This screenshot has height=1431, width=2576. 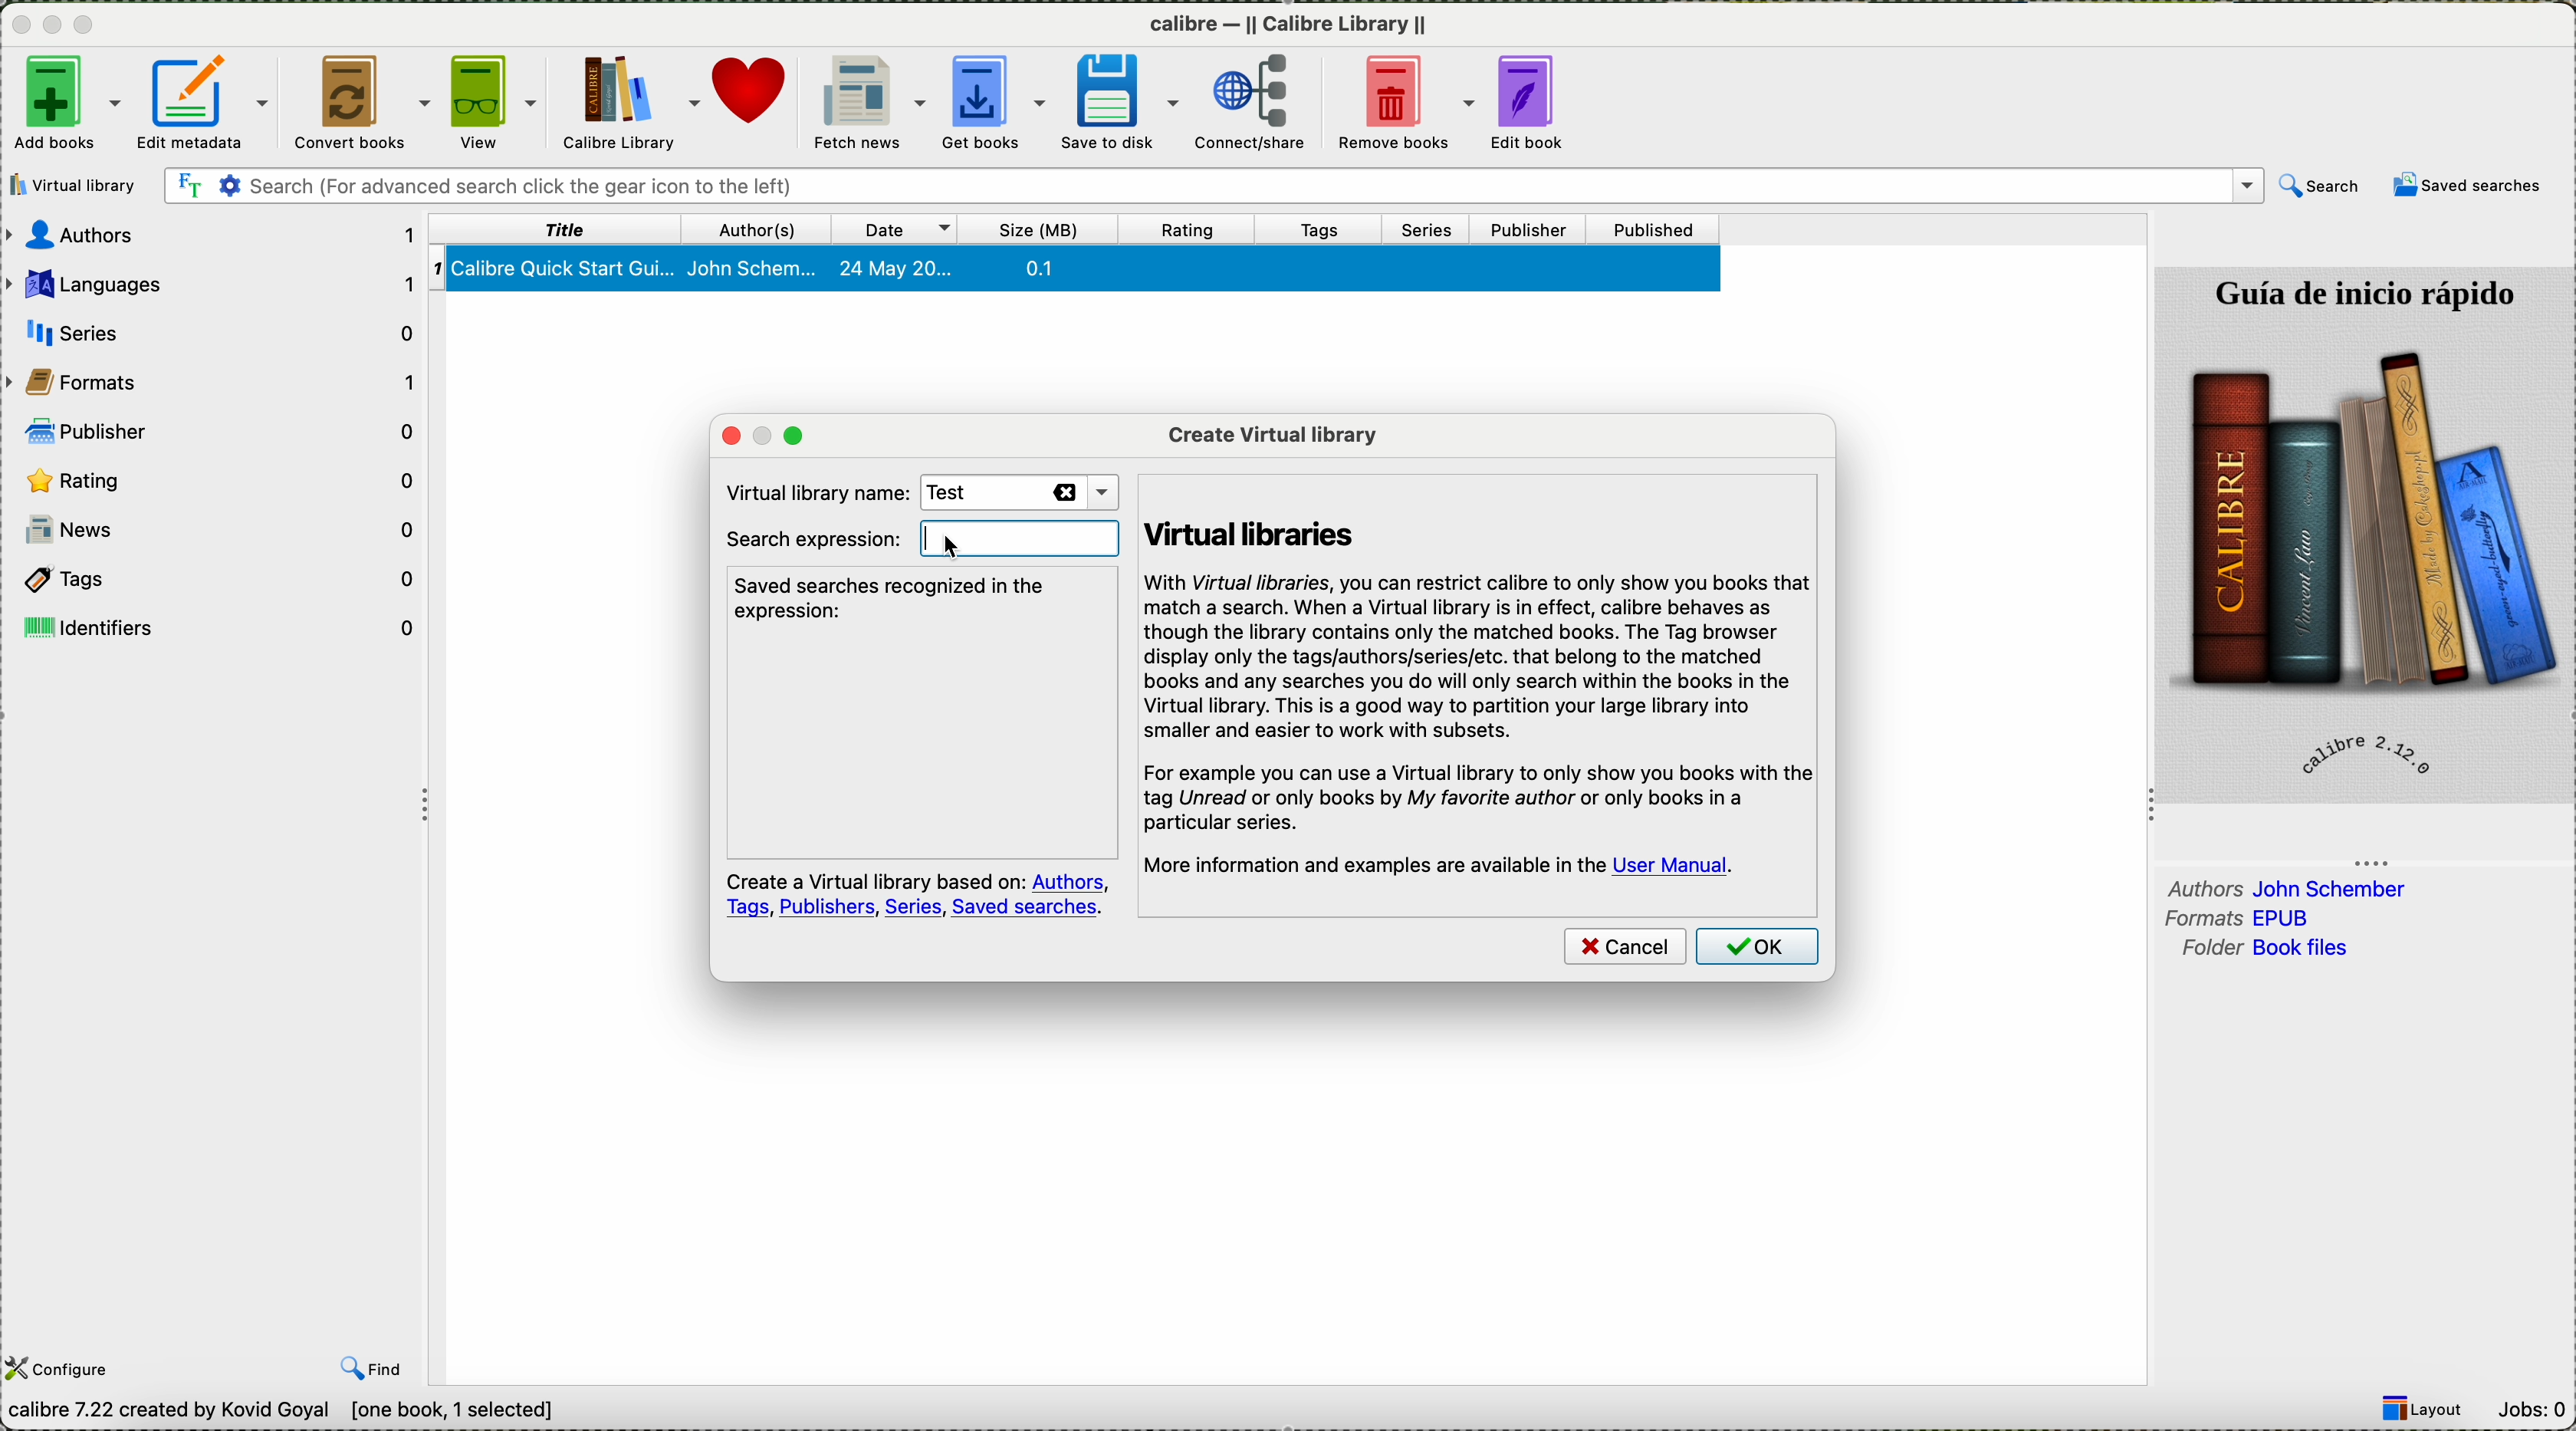 I want to click on publisher, so click(x=222, y=429).